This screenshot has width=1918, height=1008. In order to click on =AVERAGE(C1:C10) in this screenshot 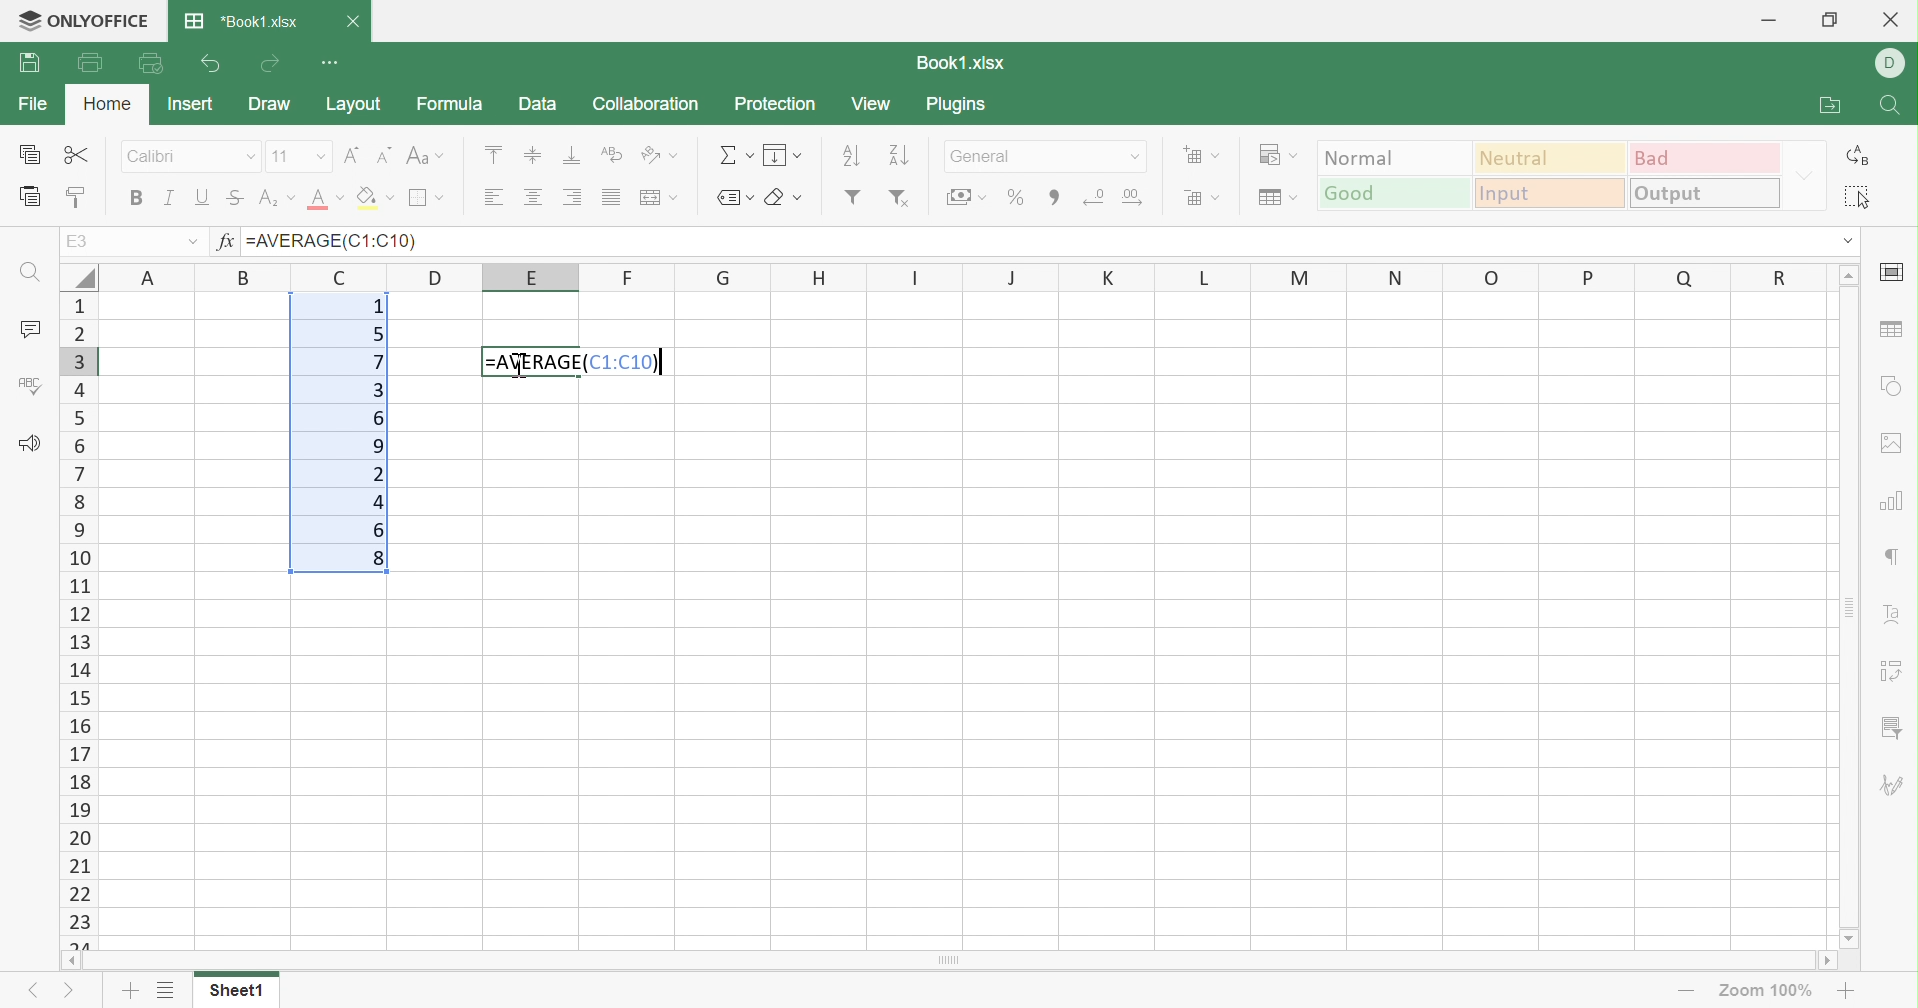, I will do `click(330, 240)`.